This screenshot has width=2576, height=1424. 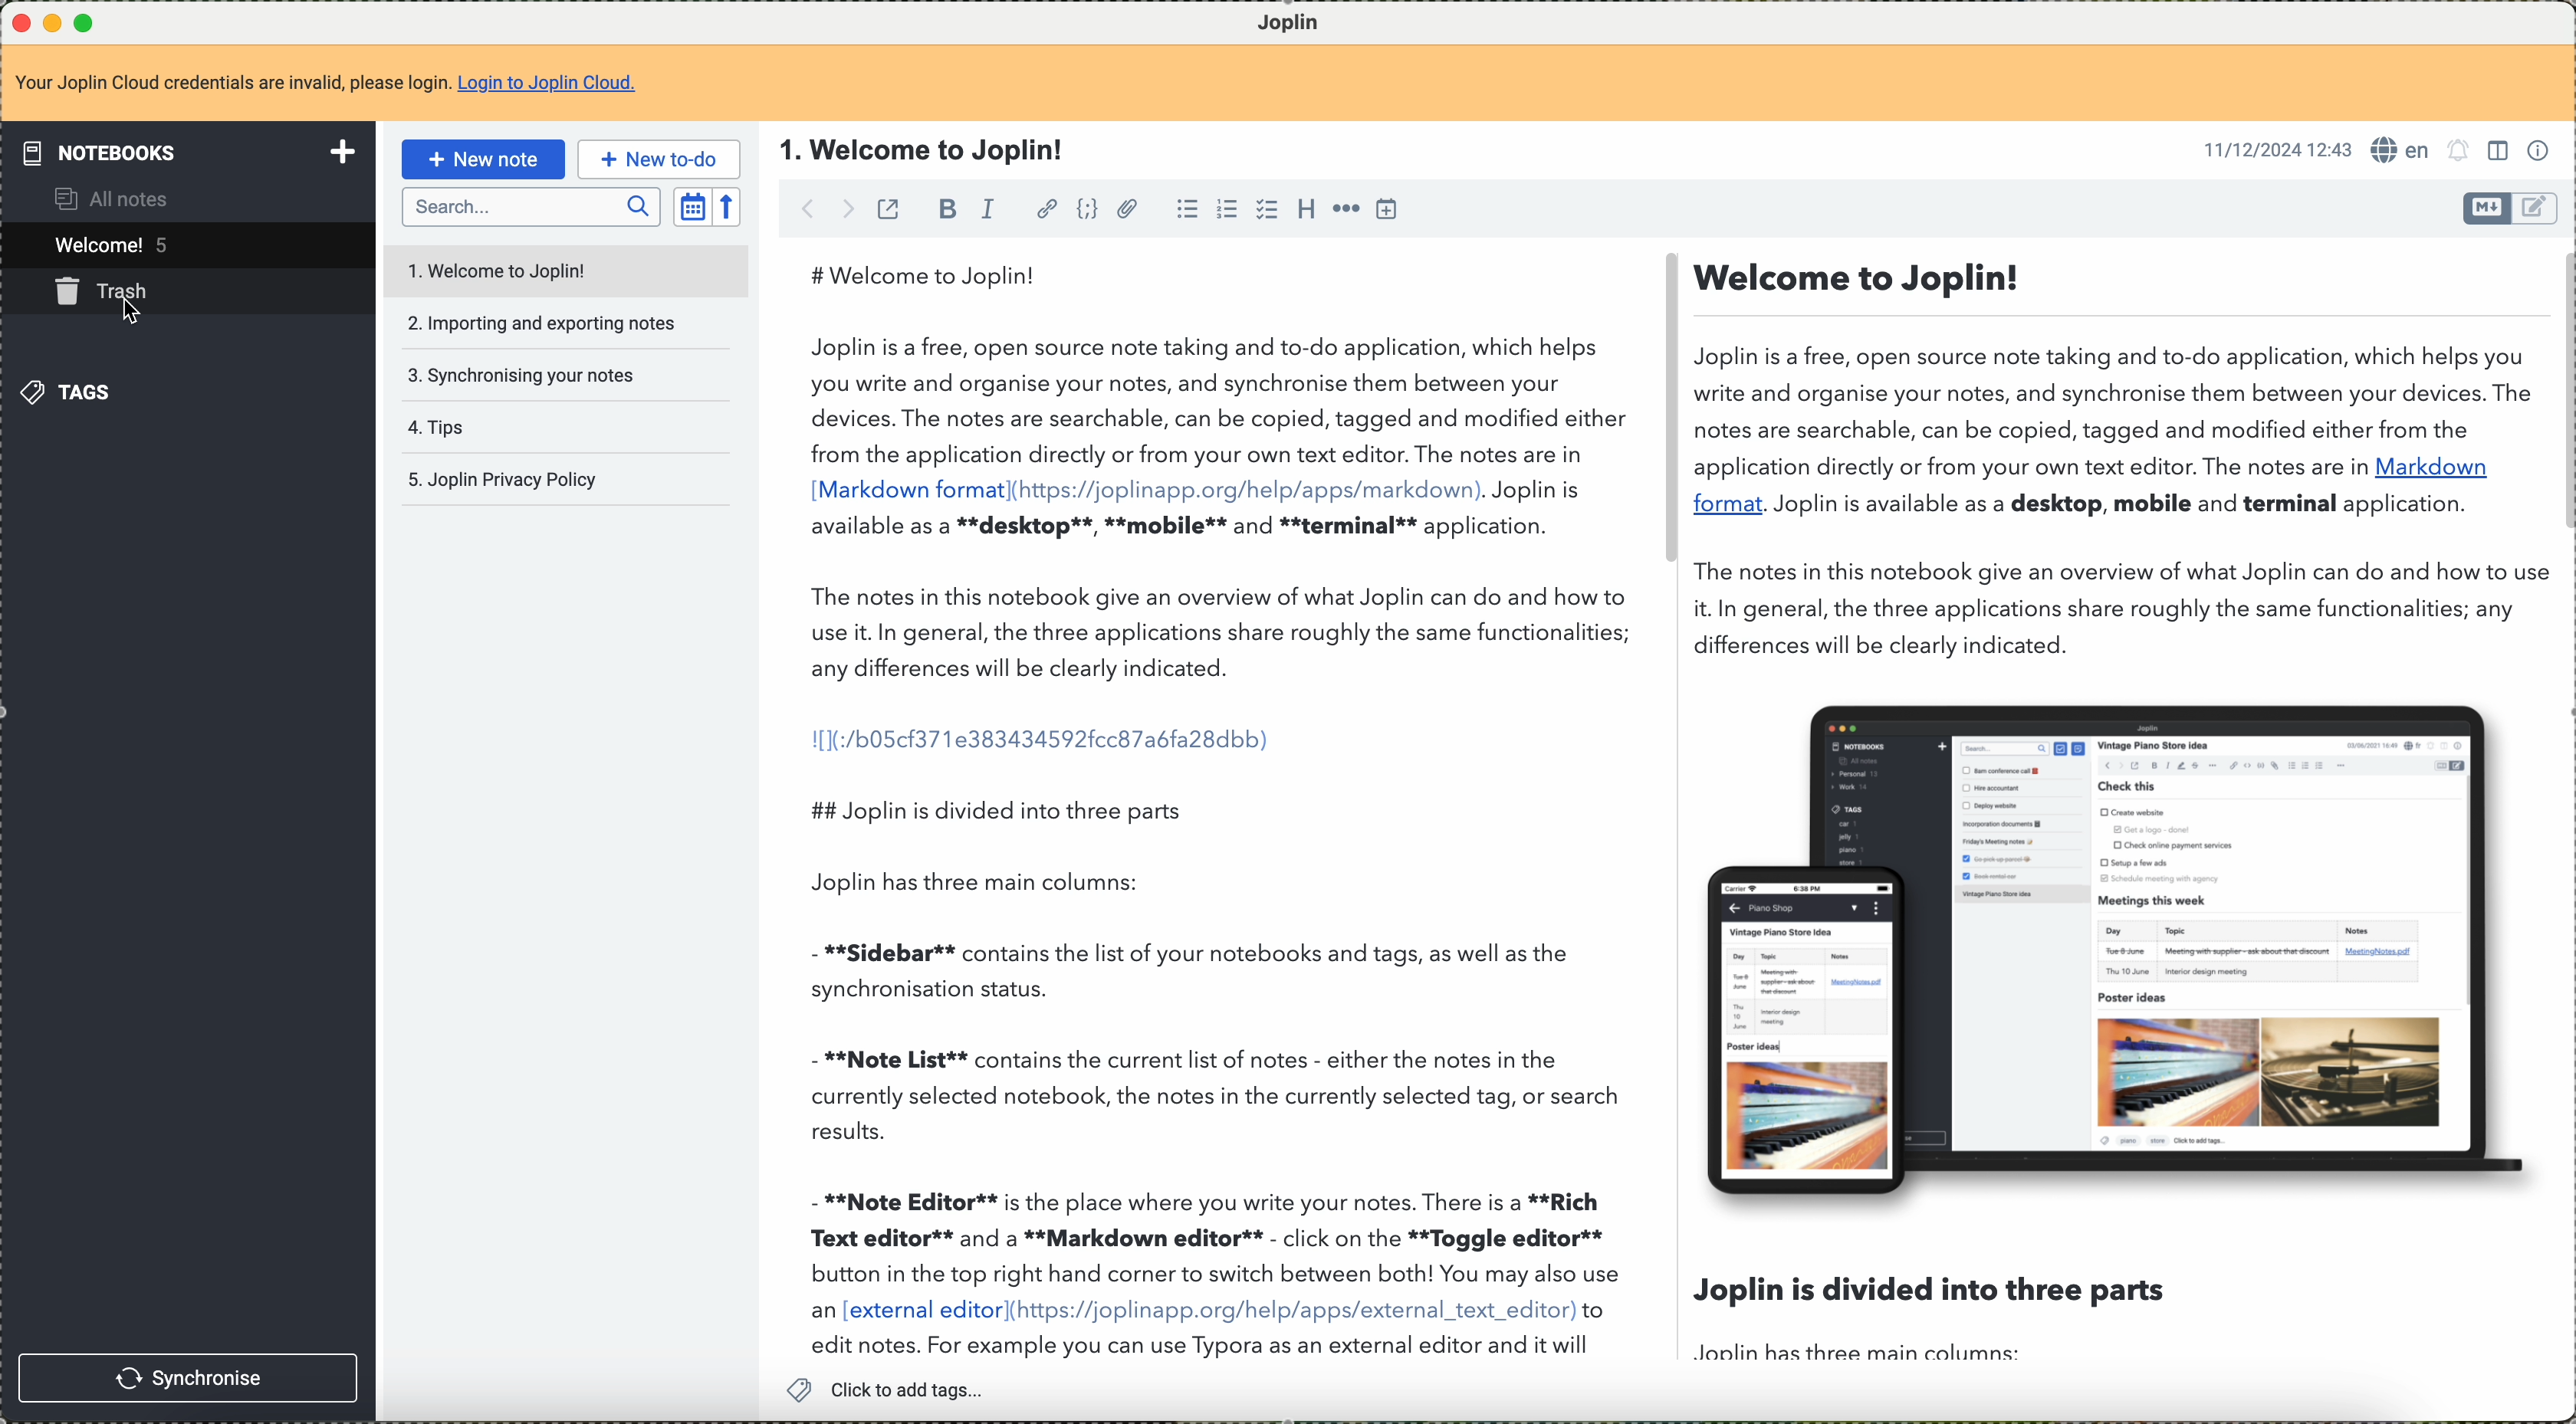 I want to click on toggle editor layout, so click(x=2503, y=153).